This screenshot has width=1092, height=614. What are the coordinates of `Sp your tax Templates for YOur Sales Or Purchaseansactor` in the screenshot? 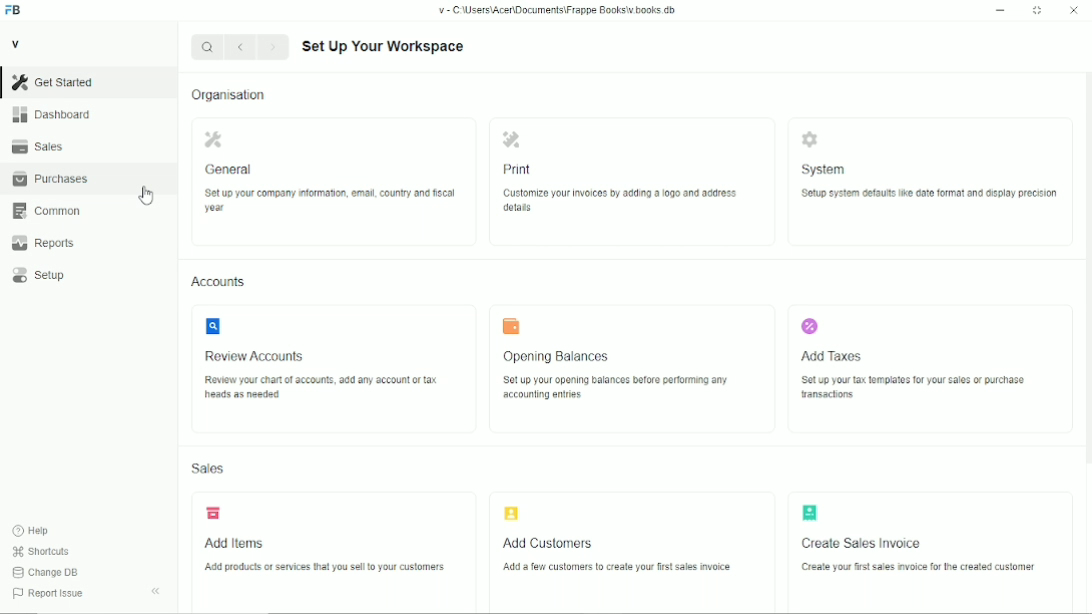 It's located at (917, 390).